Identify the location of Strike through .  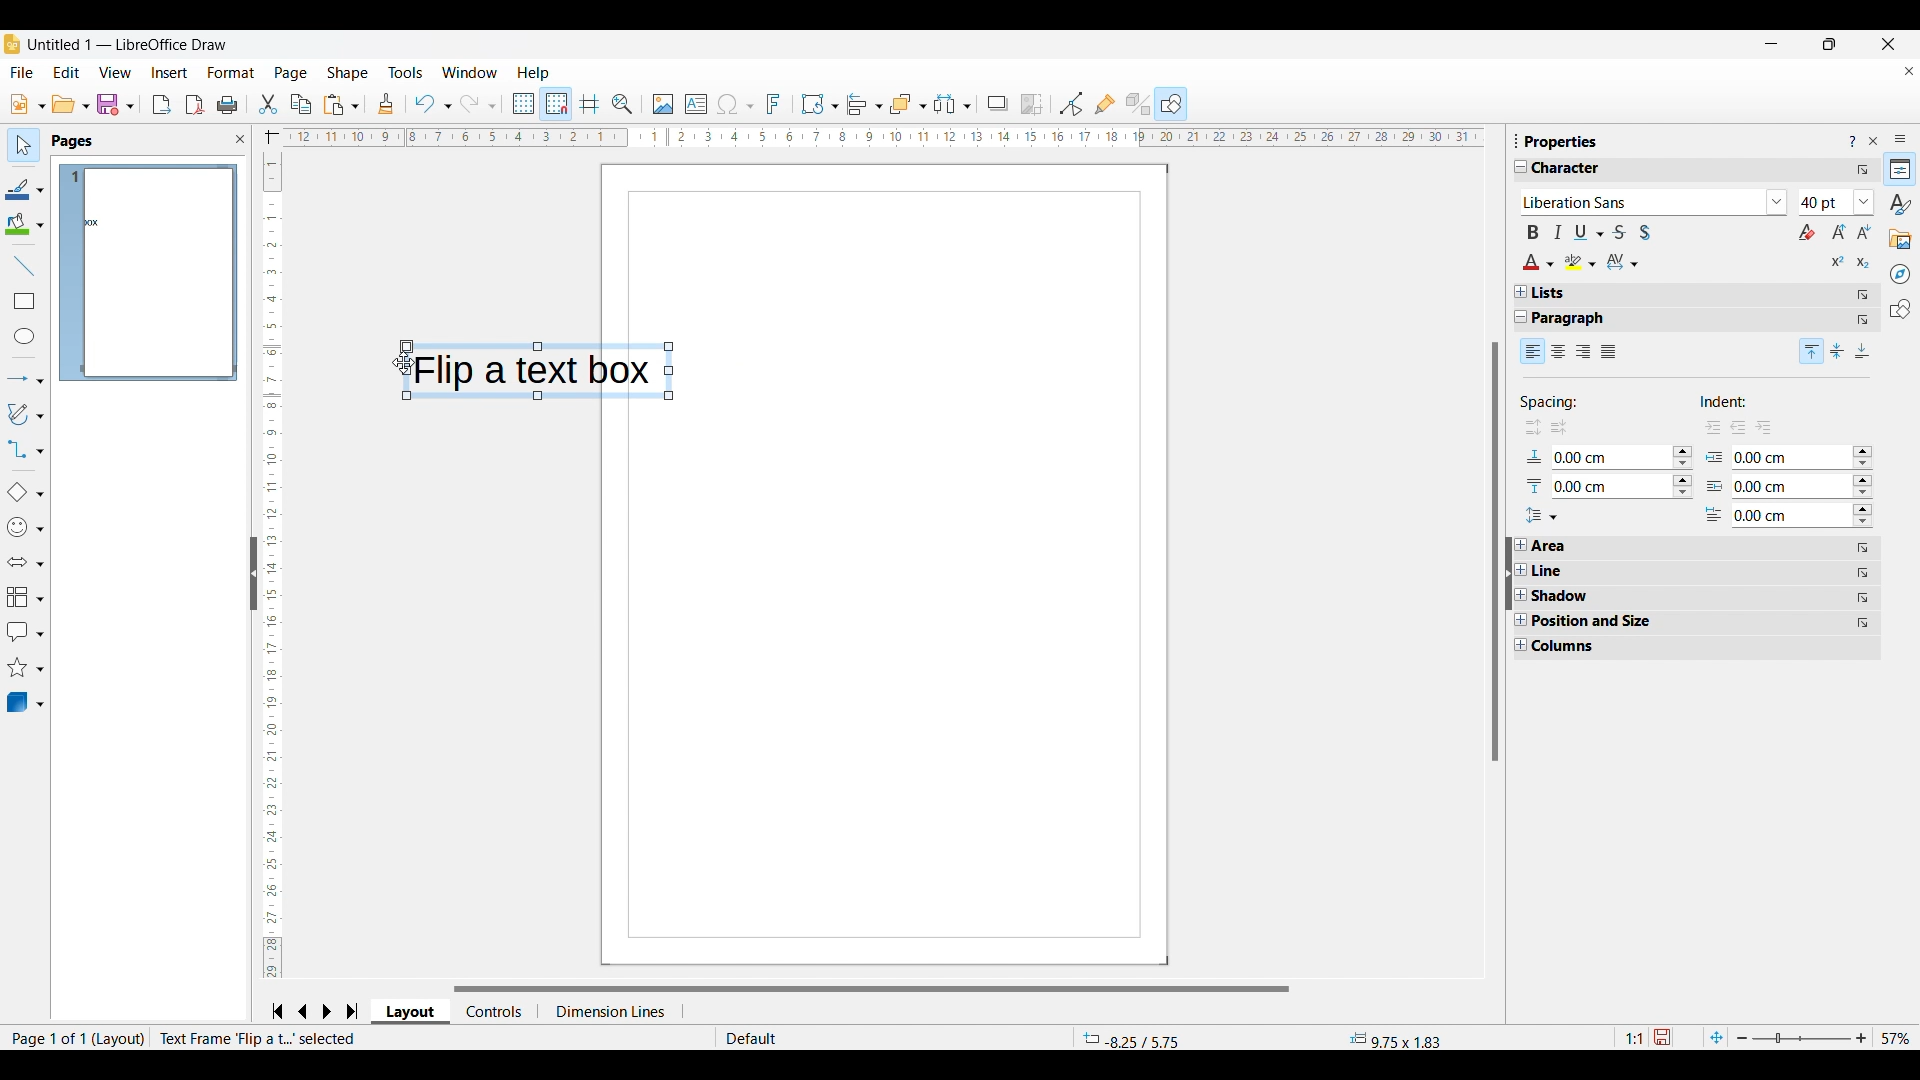
(1619, 232).